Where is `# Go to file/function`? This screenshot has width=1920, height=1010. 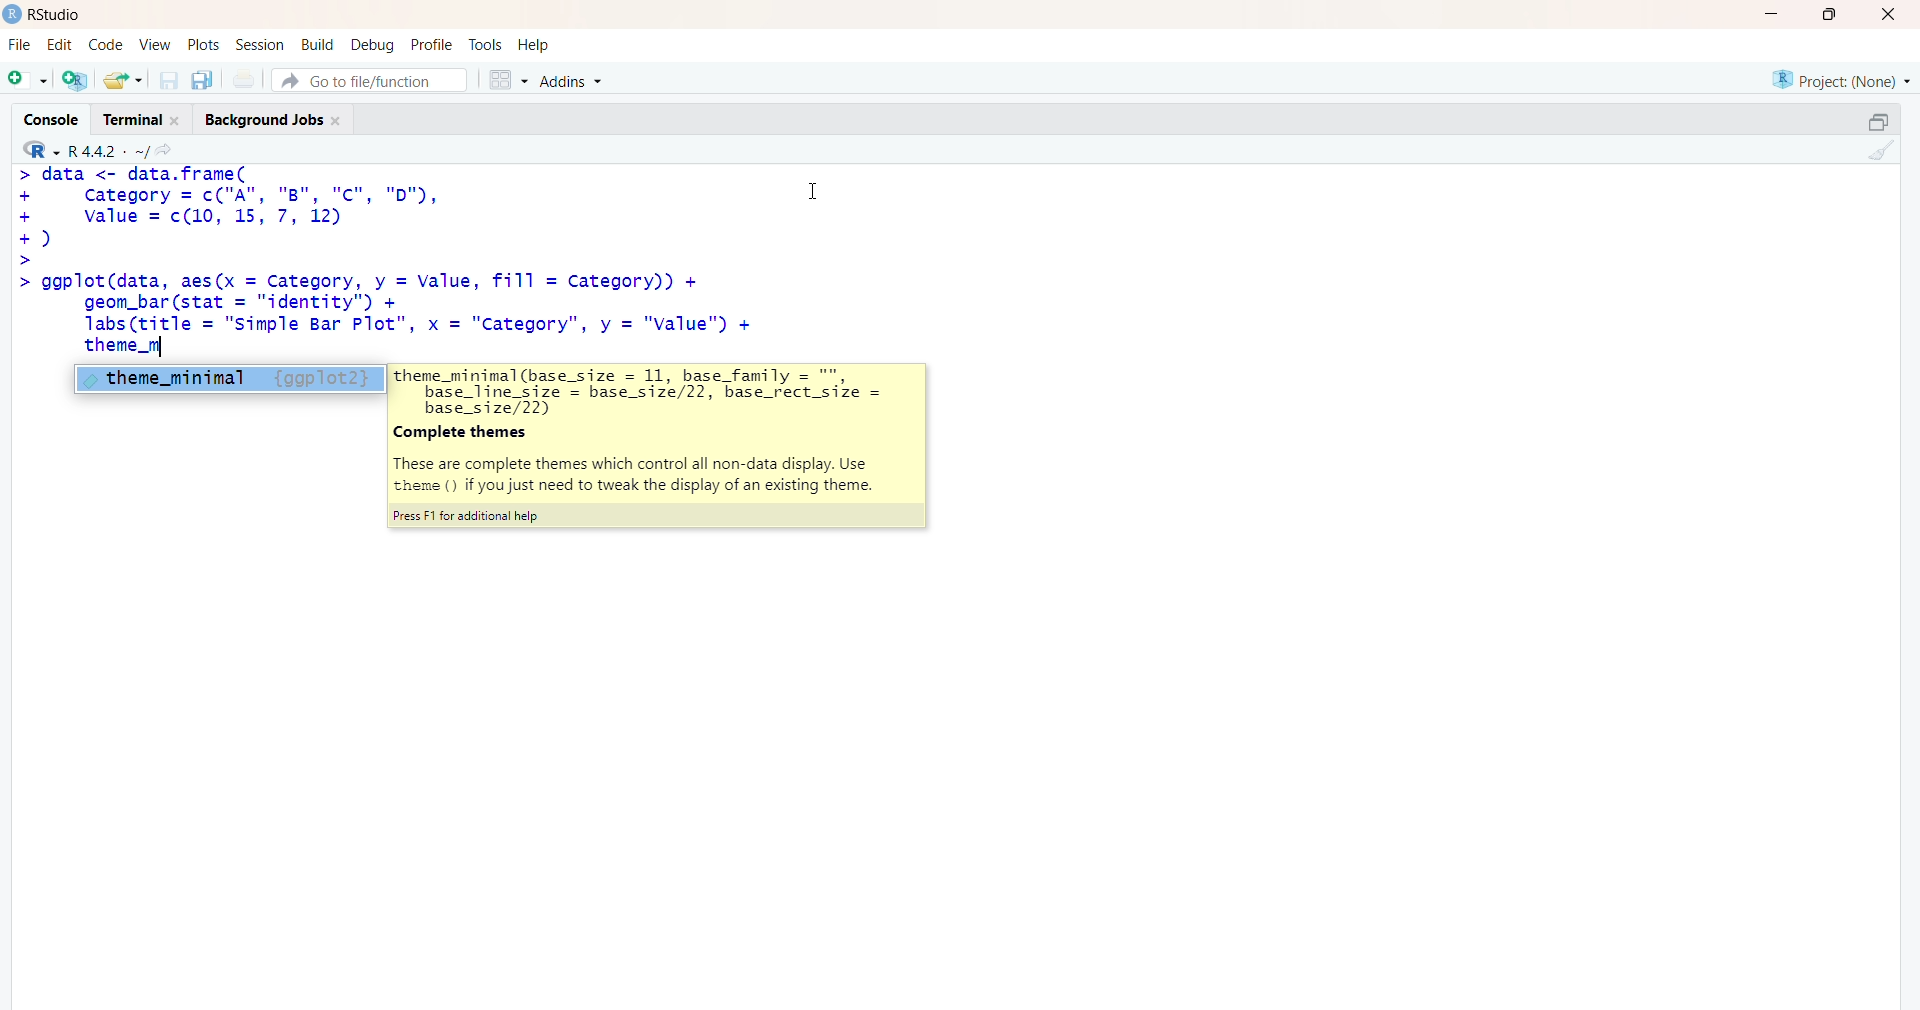
# Go to file/function is located at coordinates (369, 80).